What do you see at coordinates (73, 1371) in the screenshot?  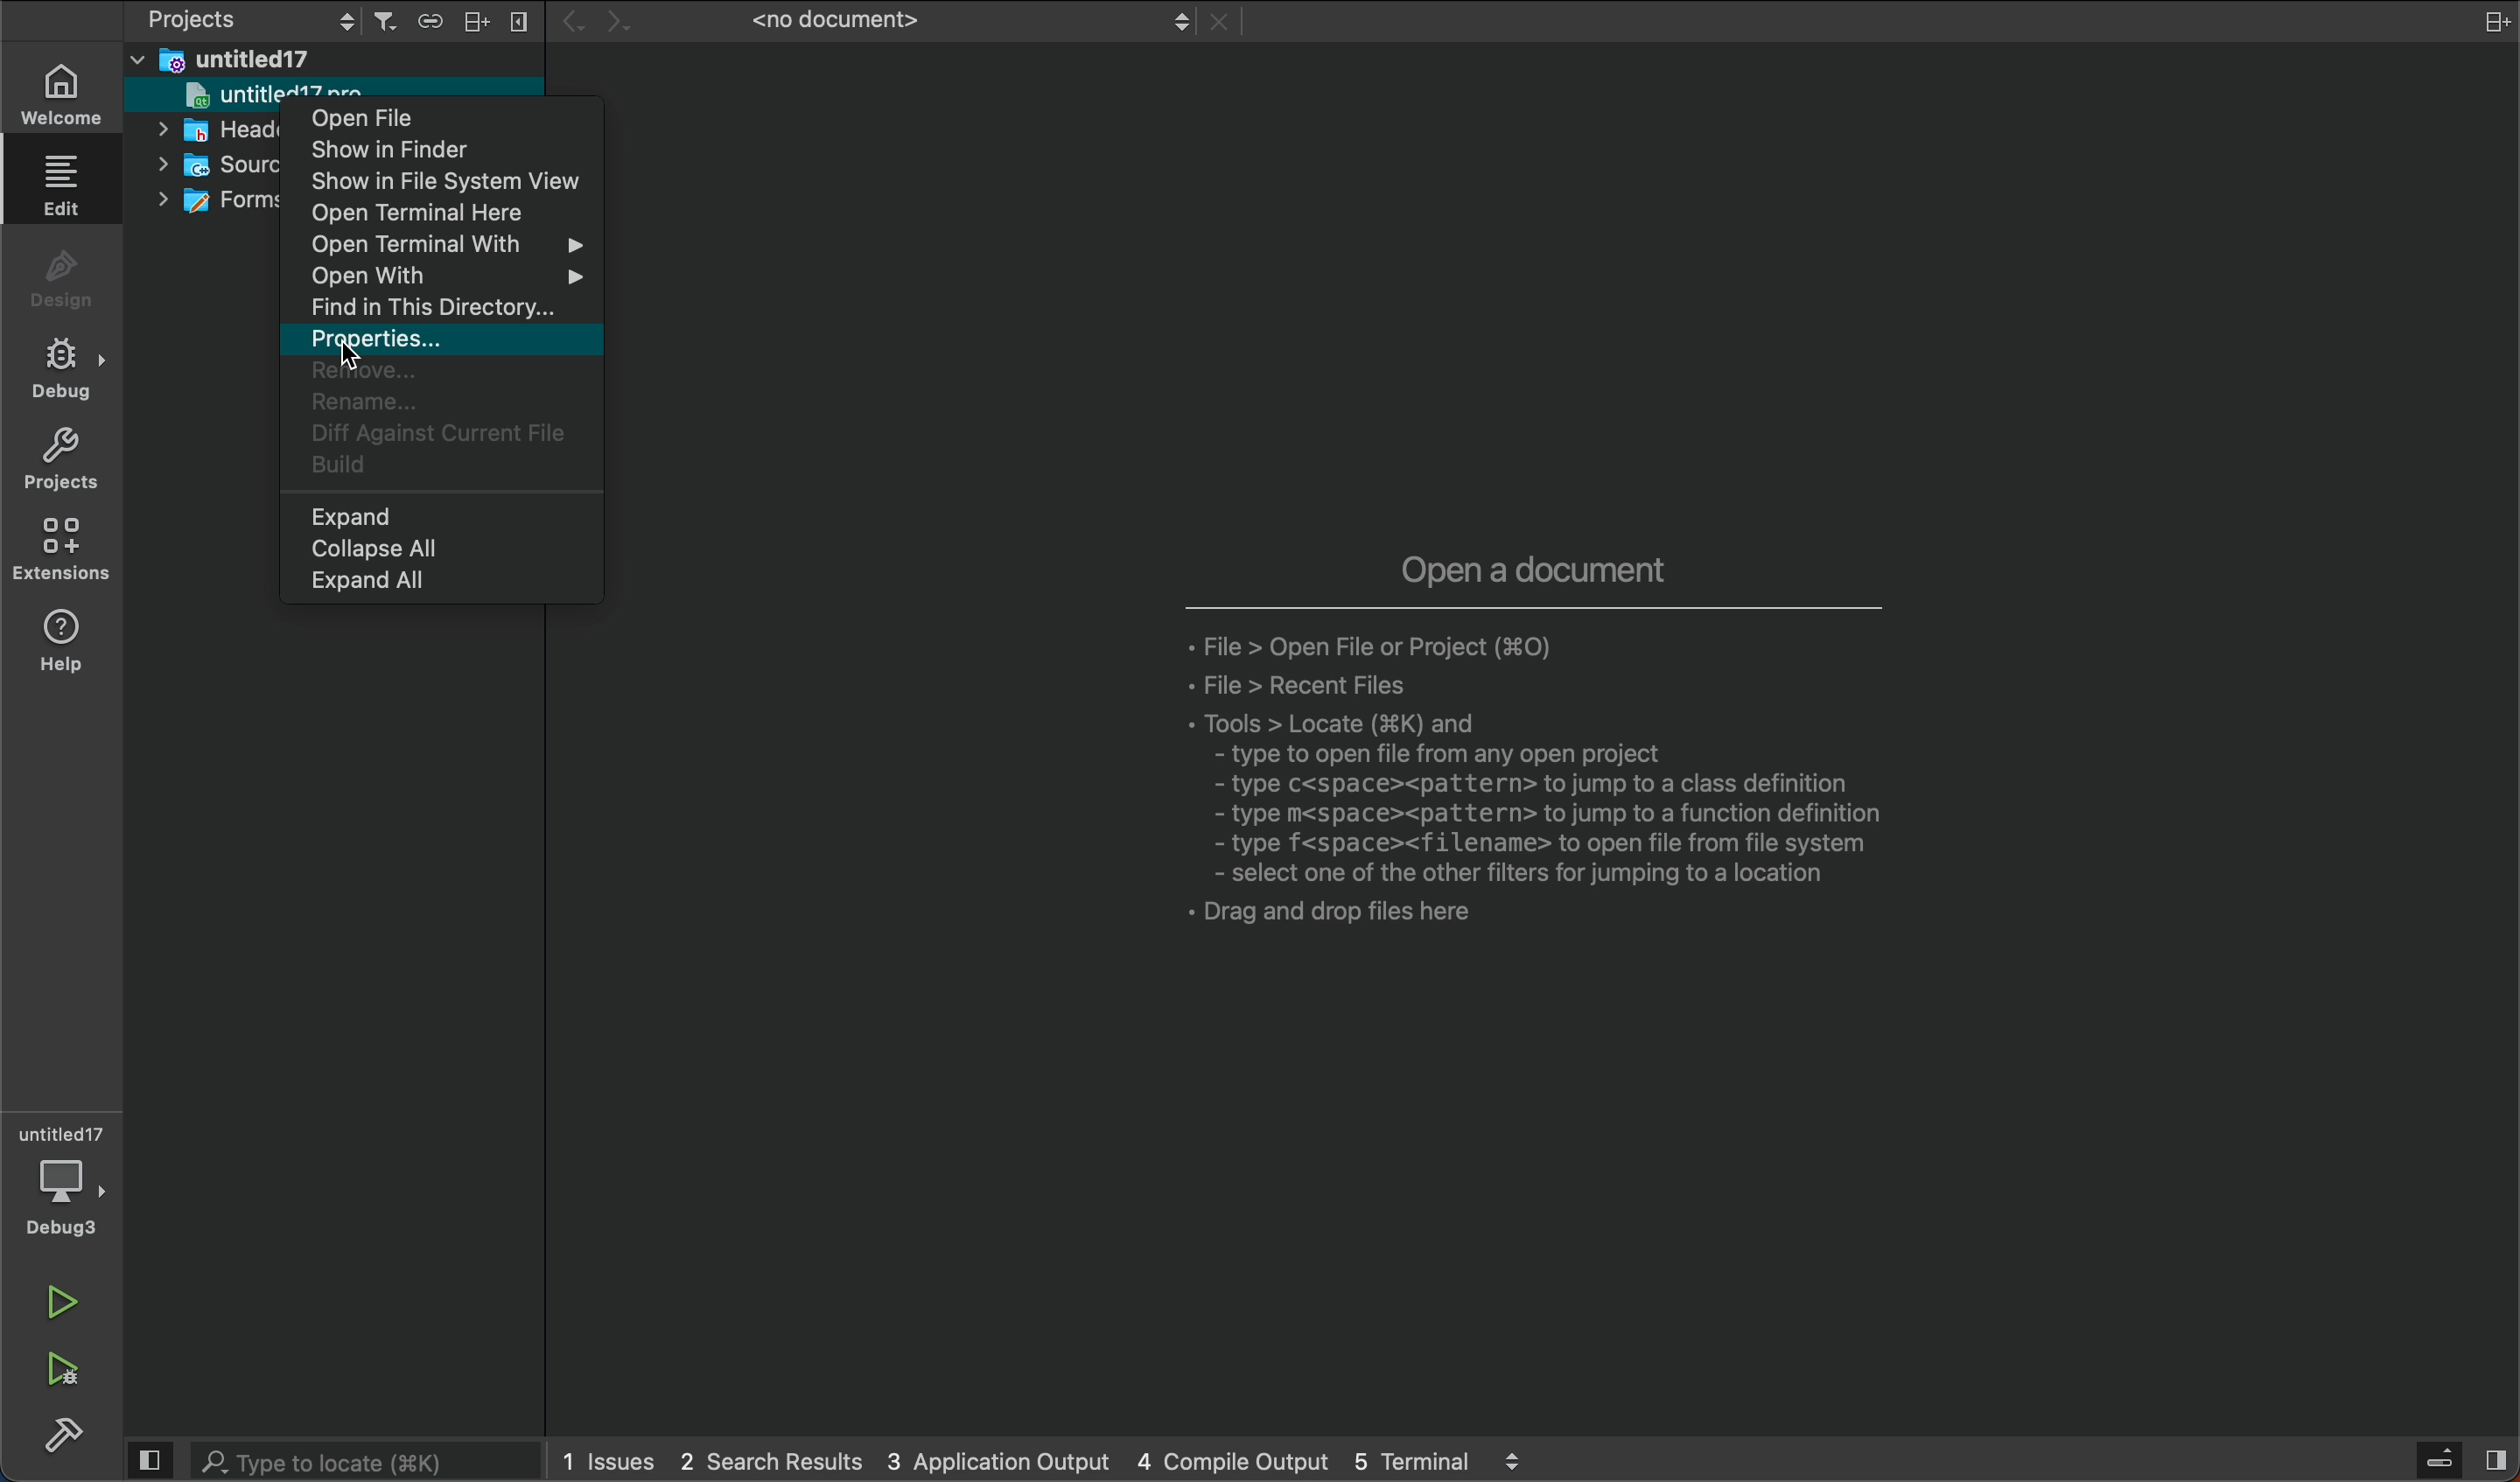 I see `run and debug` at bounding box center [73, 1371].